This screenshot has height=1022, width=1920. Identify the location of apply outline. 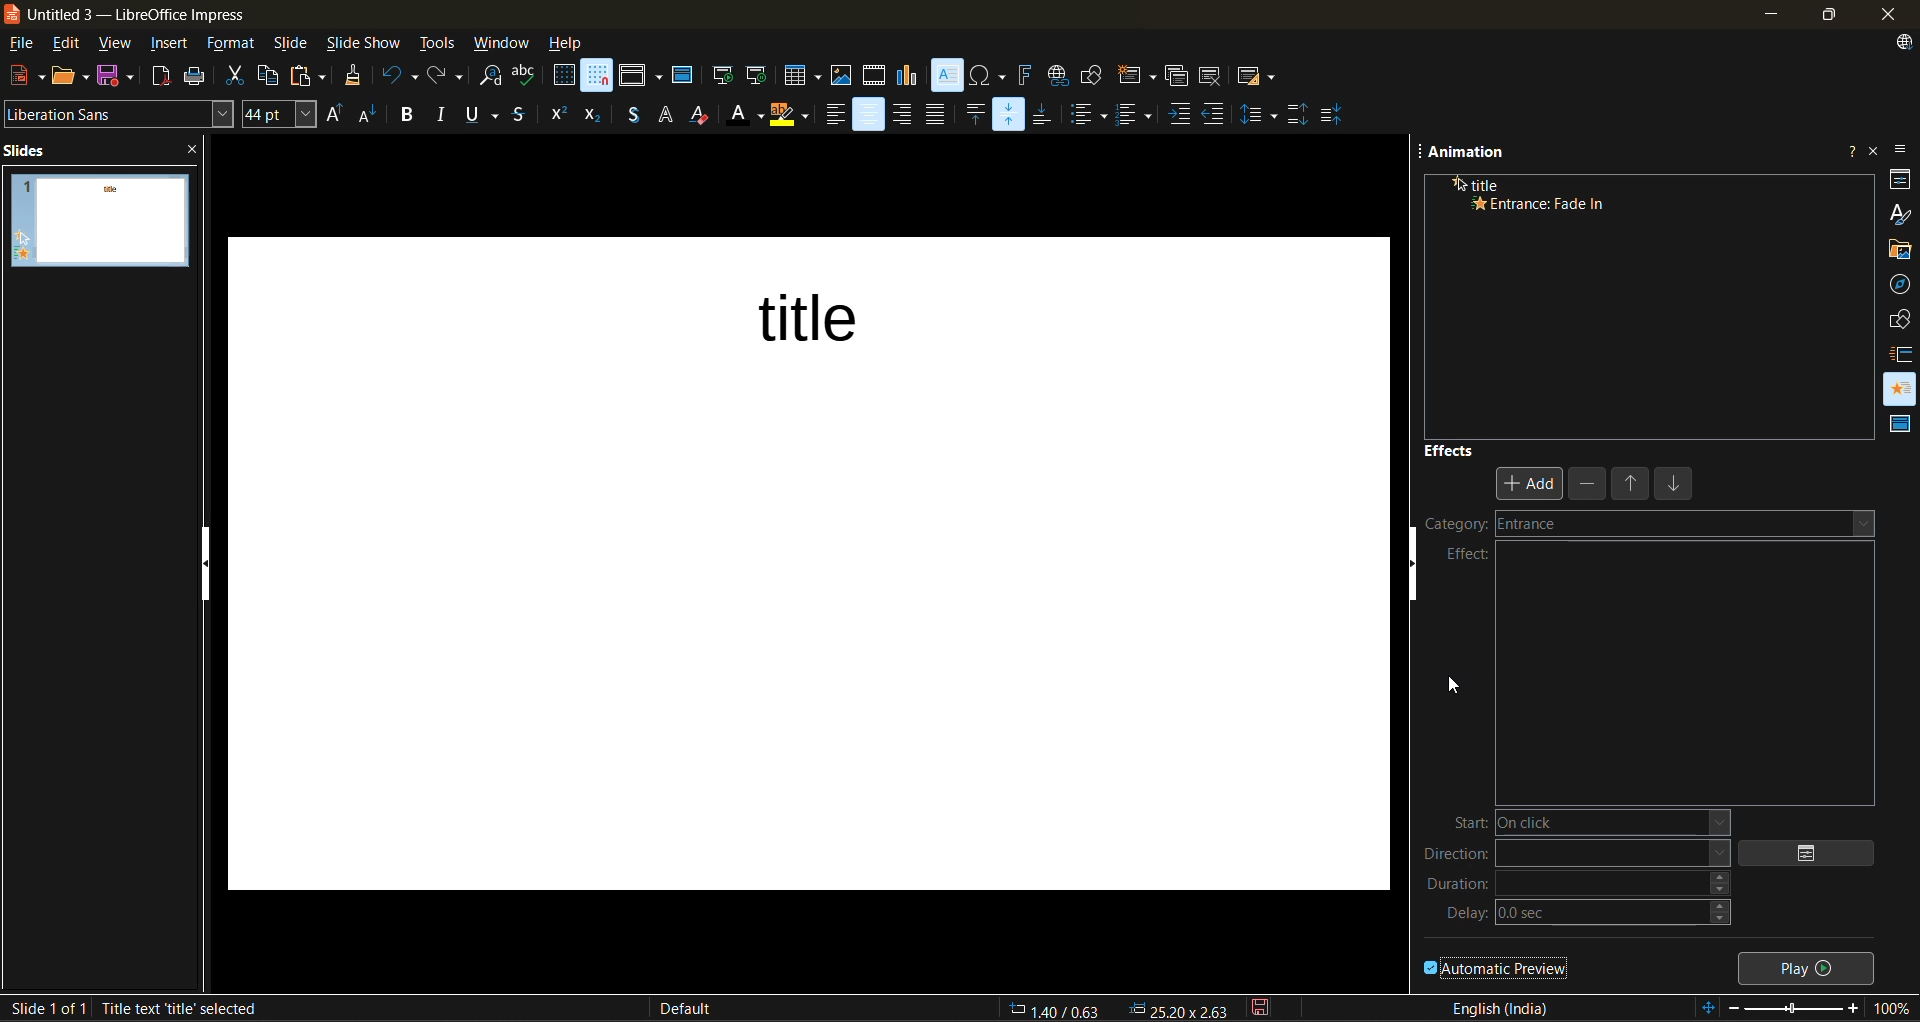
(667, 115).